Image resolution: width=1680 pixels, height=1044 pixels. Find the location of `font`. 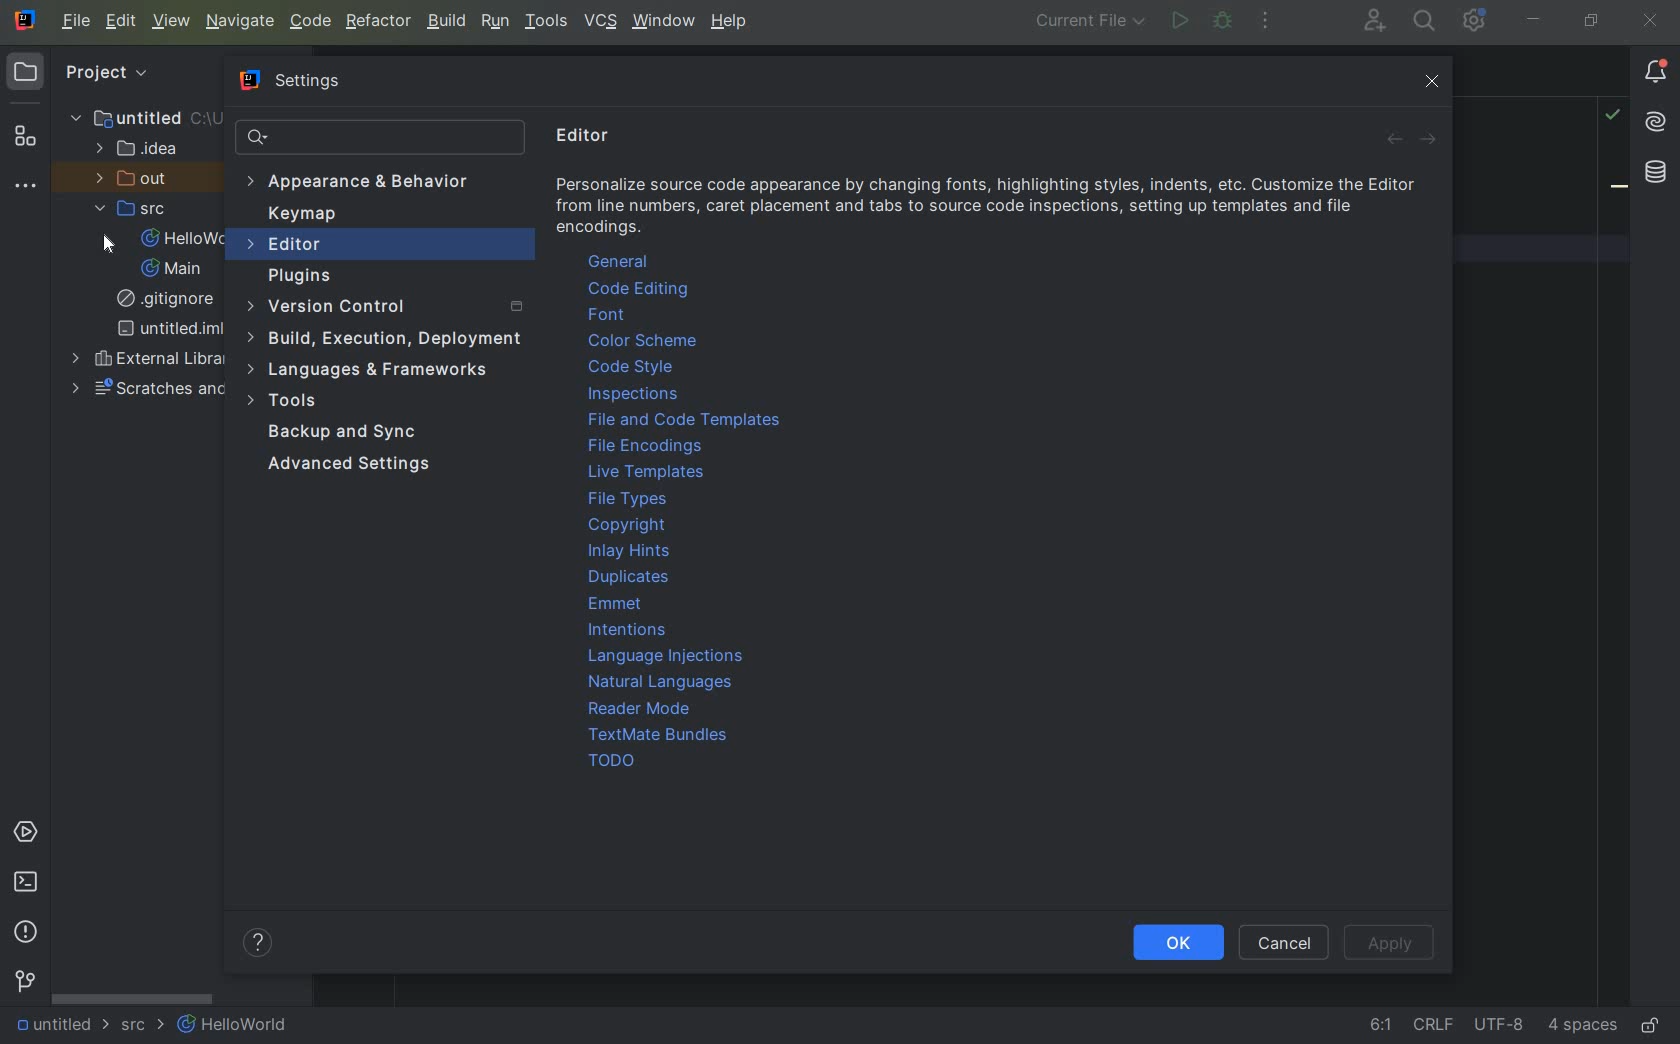

font is located at coordinates (614, 317).